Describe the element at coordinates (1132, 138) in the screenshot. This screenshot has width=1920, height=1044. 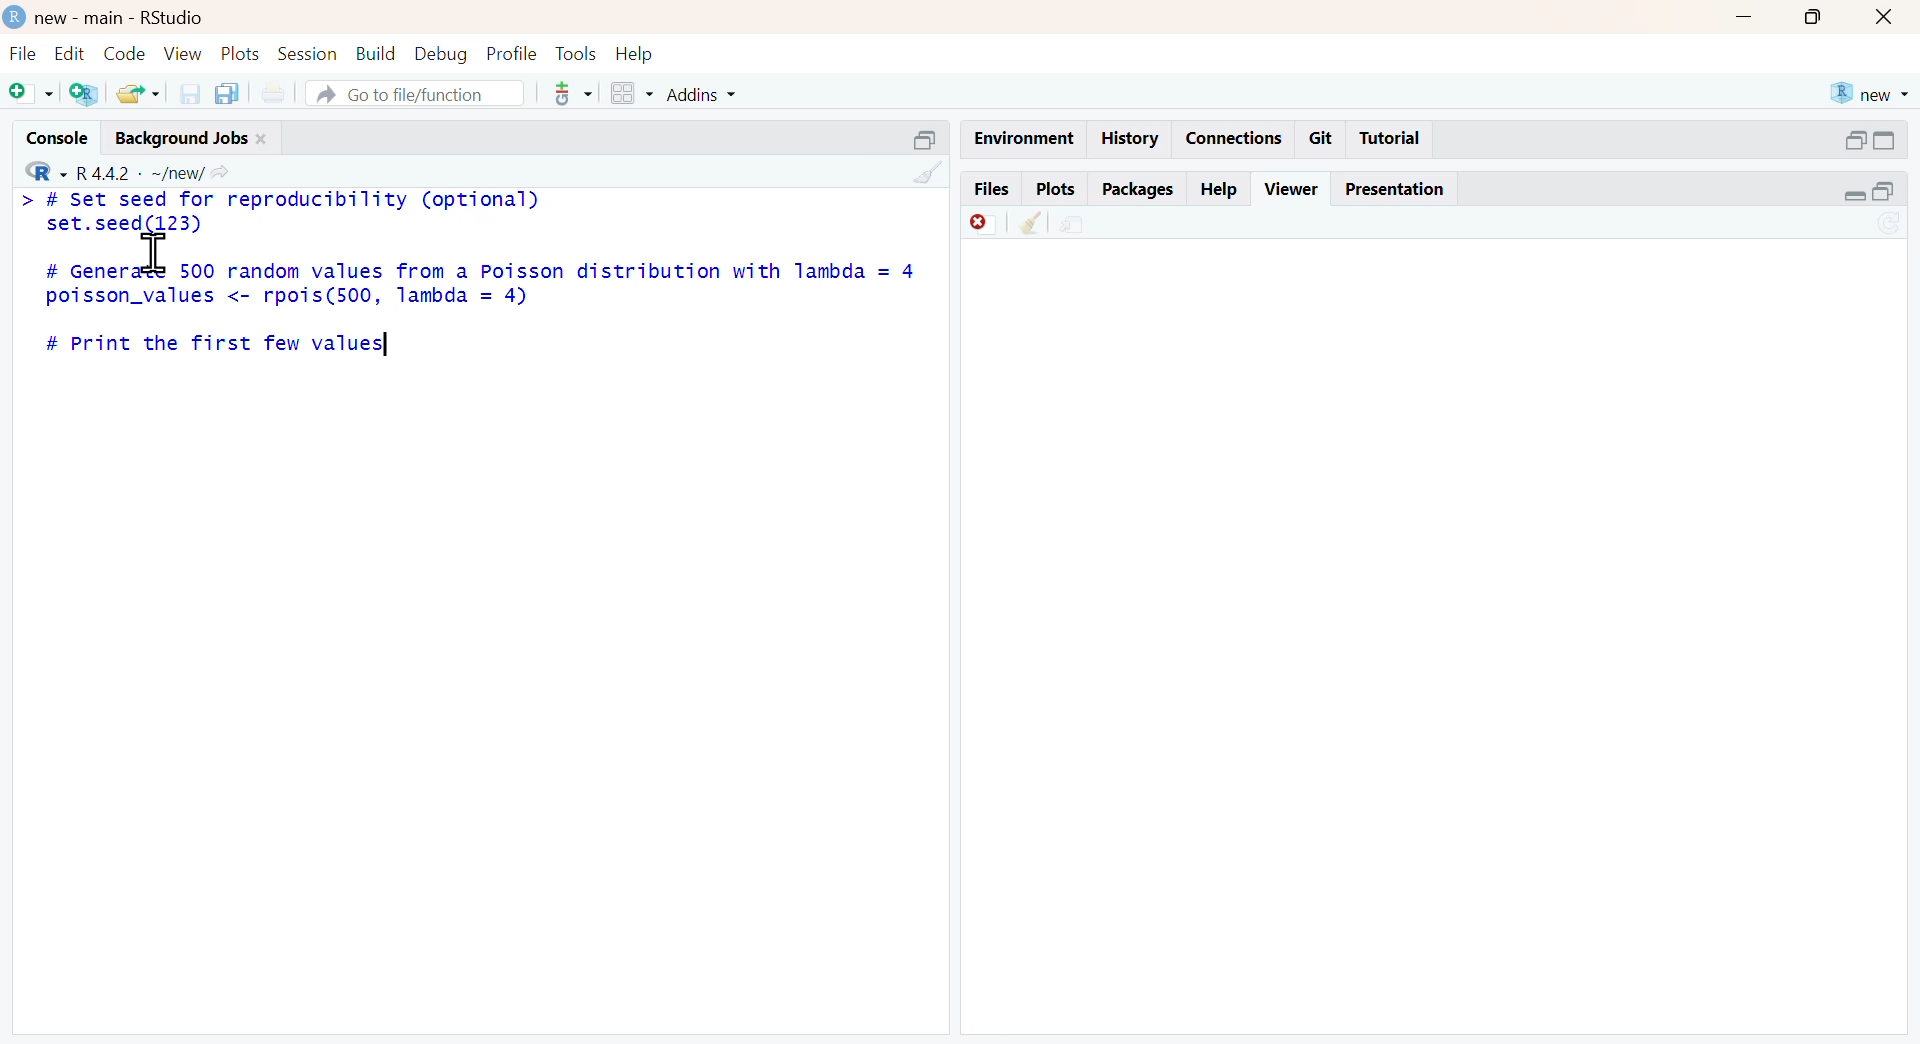
I see `history` at that location.